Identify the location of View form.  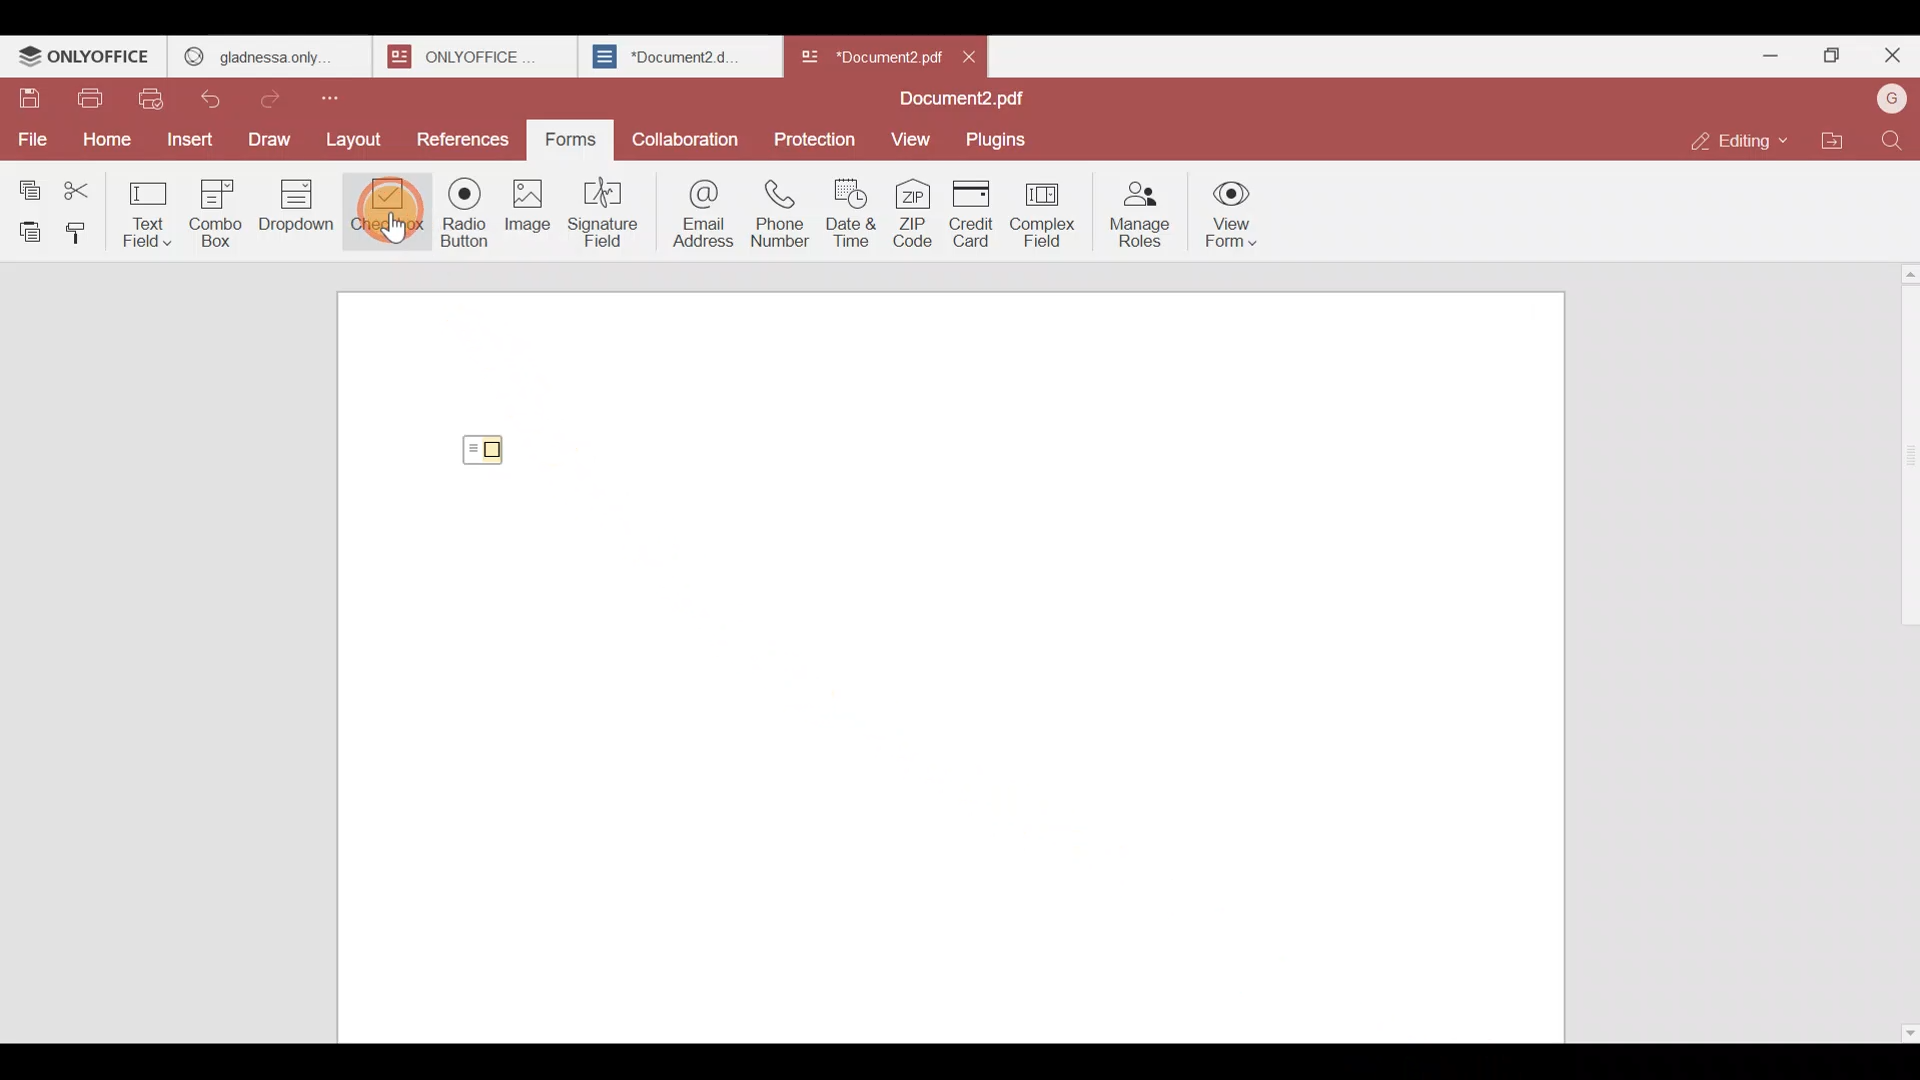
(1234, 215).